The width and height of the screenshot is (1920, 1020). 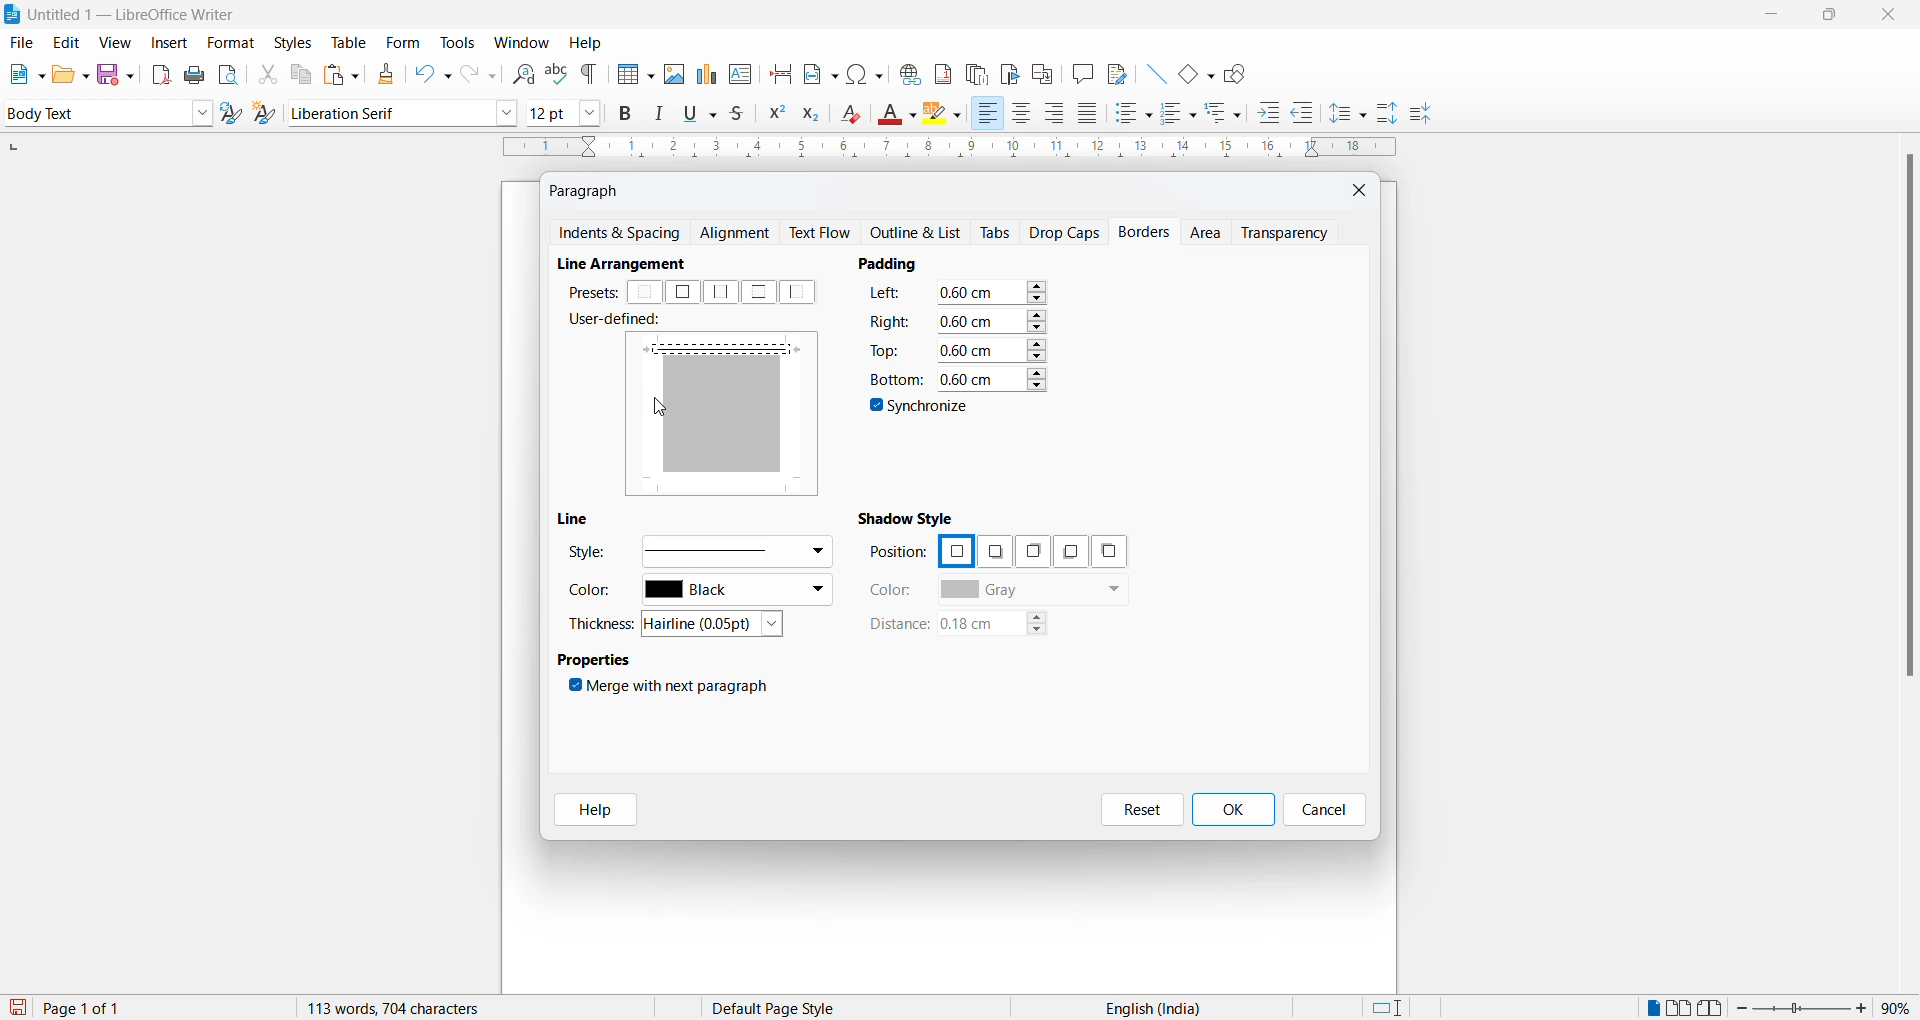 What do you see at coordinates (292, 41) in the screenshot?
I see `styles` at bounding box center [292, 41].